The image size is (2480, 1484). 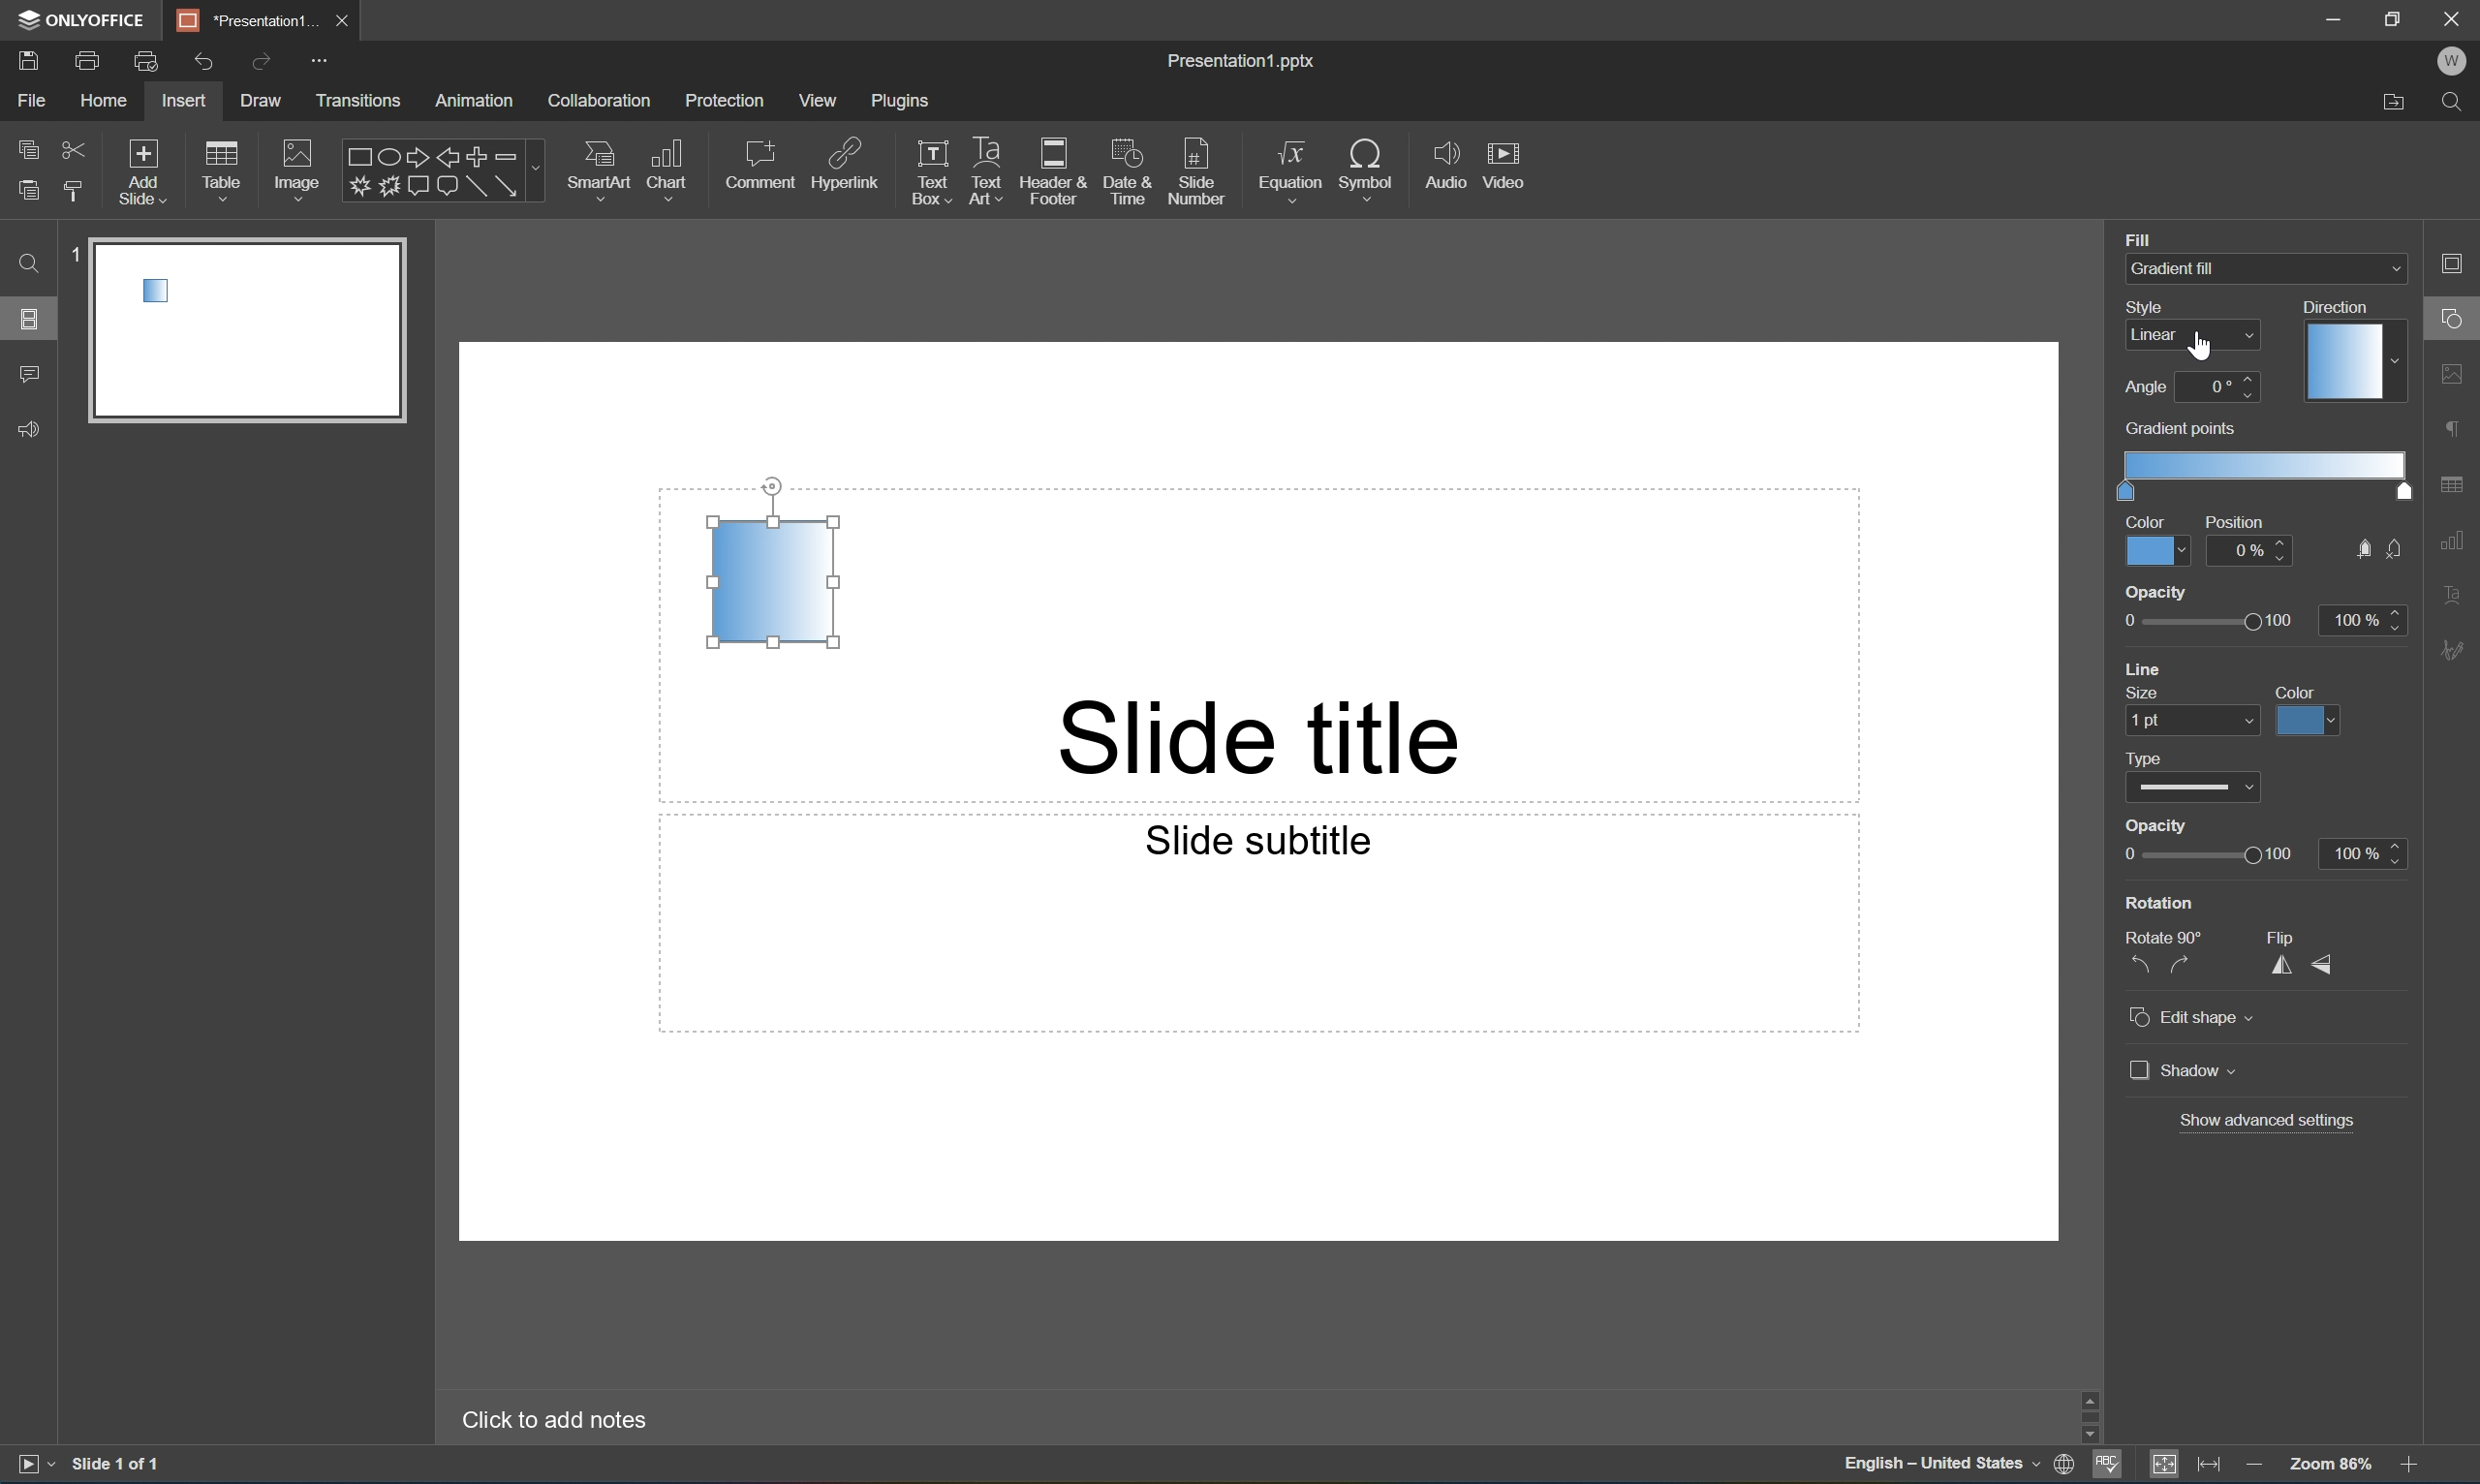 What do you see at coordinates (2415, 1464) in the screenshot?
I see `Zoom in` at bounding box center [2415, 1464].